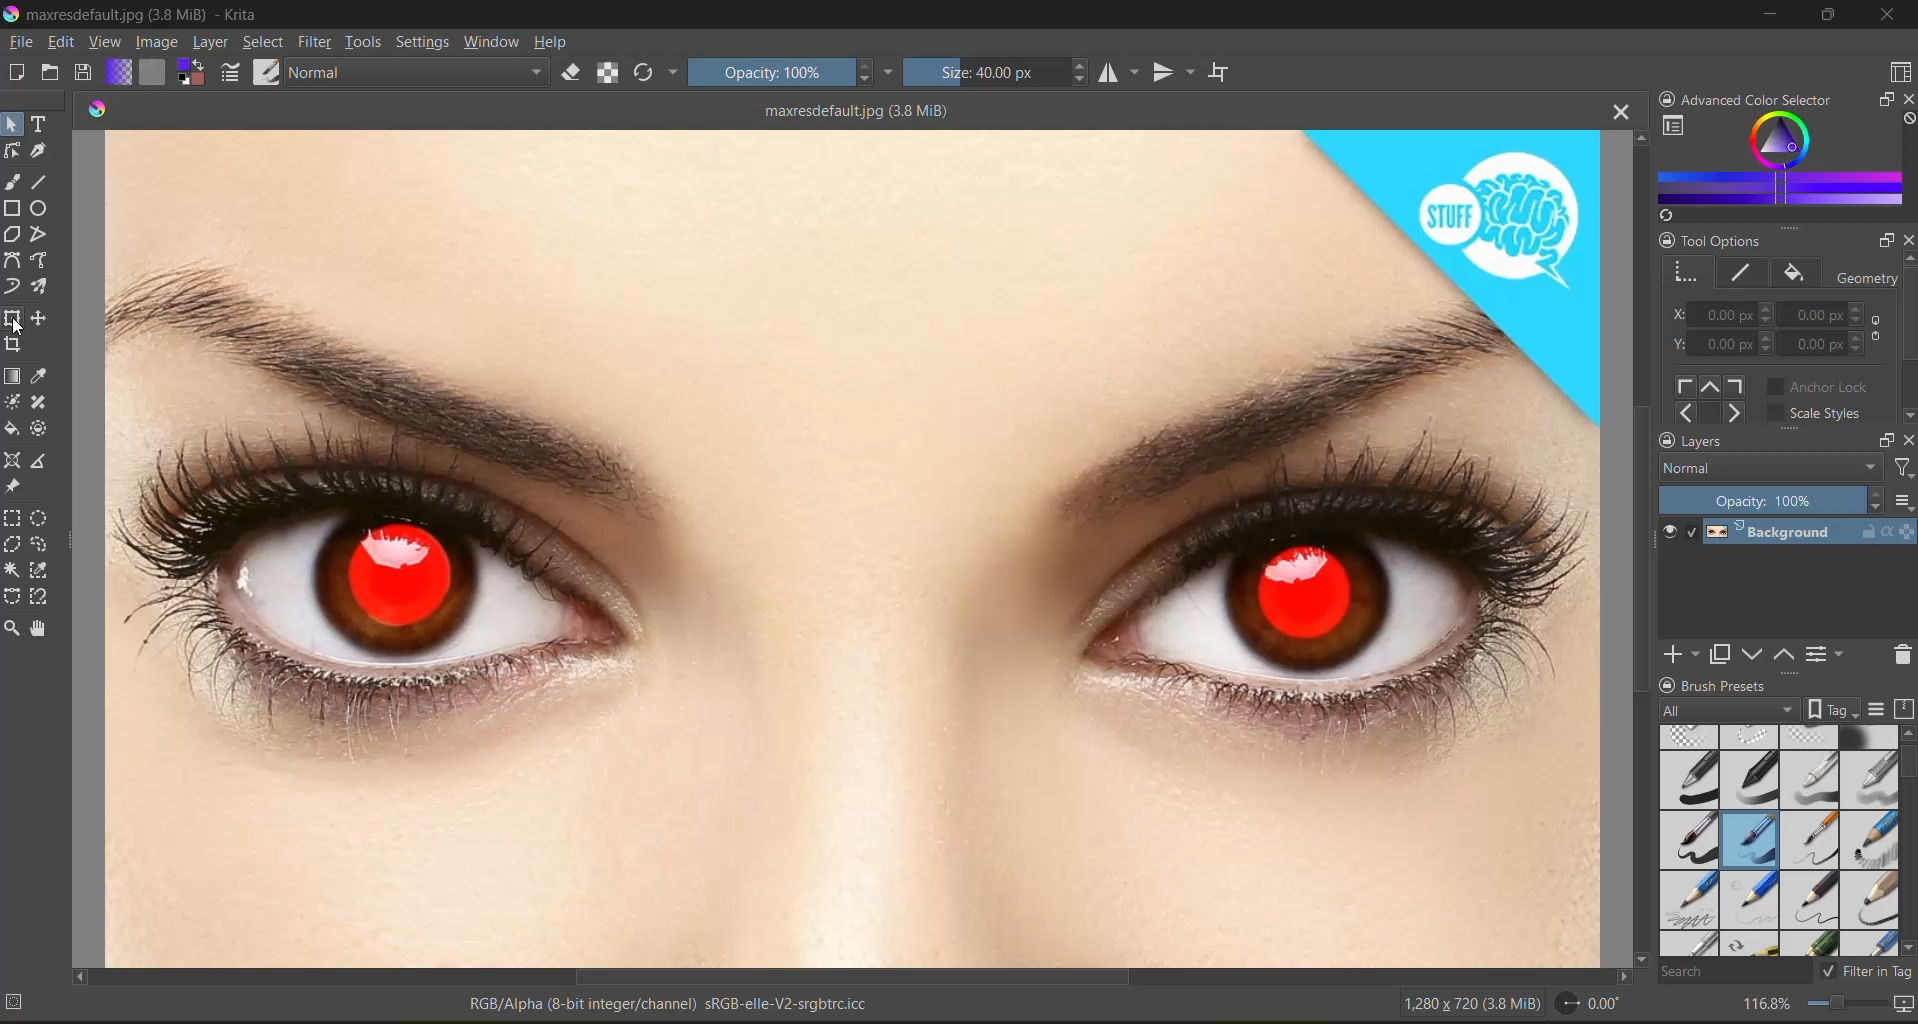 Image resolution: width=1918 pixels, height=1024 pixels. What do you see at coordinates (609, 73) in the screenshot?
I see `preserve alpha` at bounding box center [609, 73].